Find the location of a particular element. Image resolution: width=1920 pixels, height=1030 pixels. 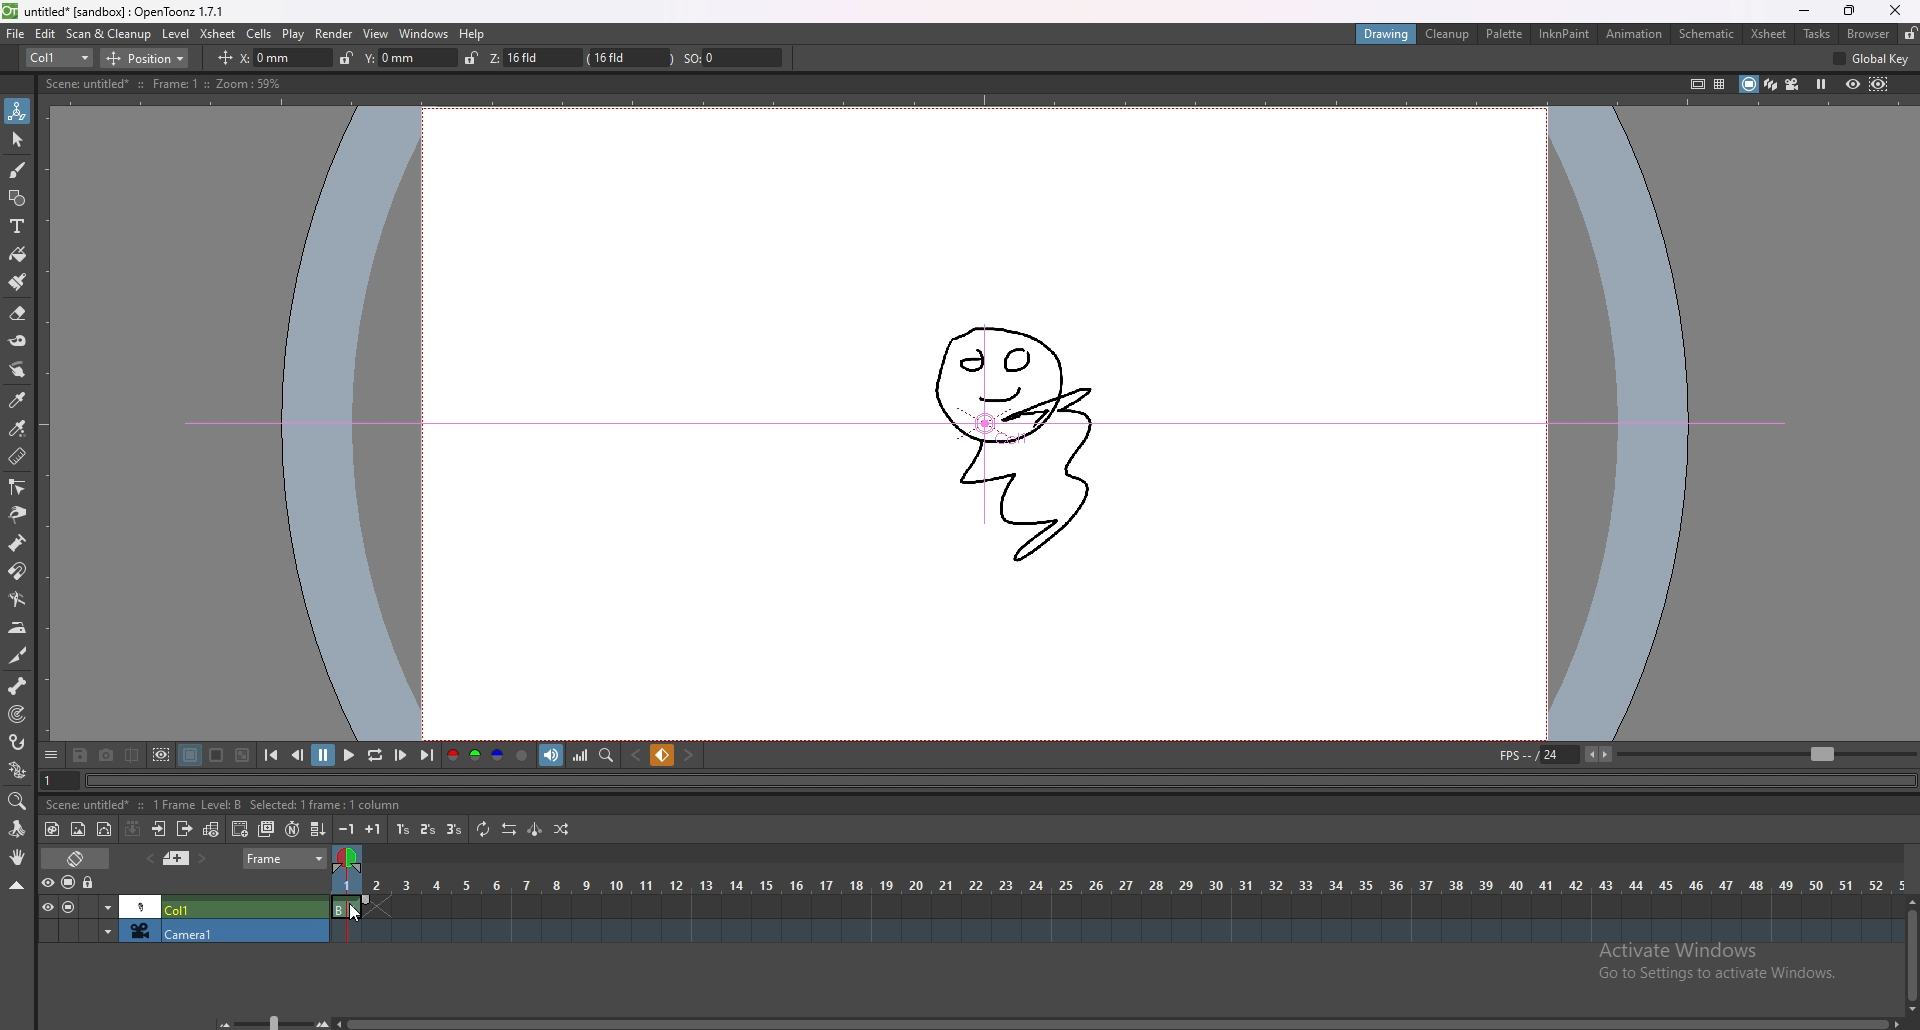

Z coordinates is located at coordinates (601, 58).